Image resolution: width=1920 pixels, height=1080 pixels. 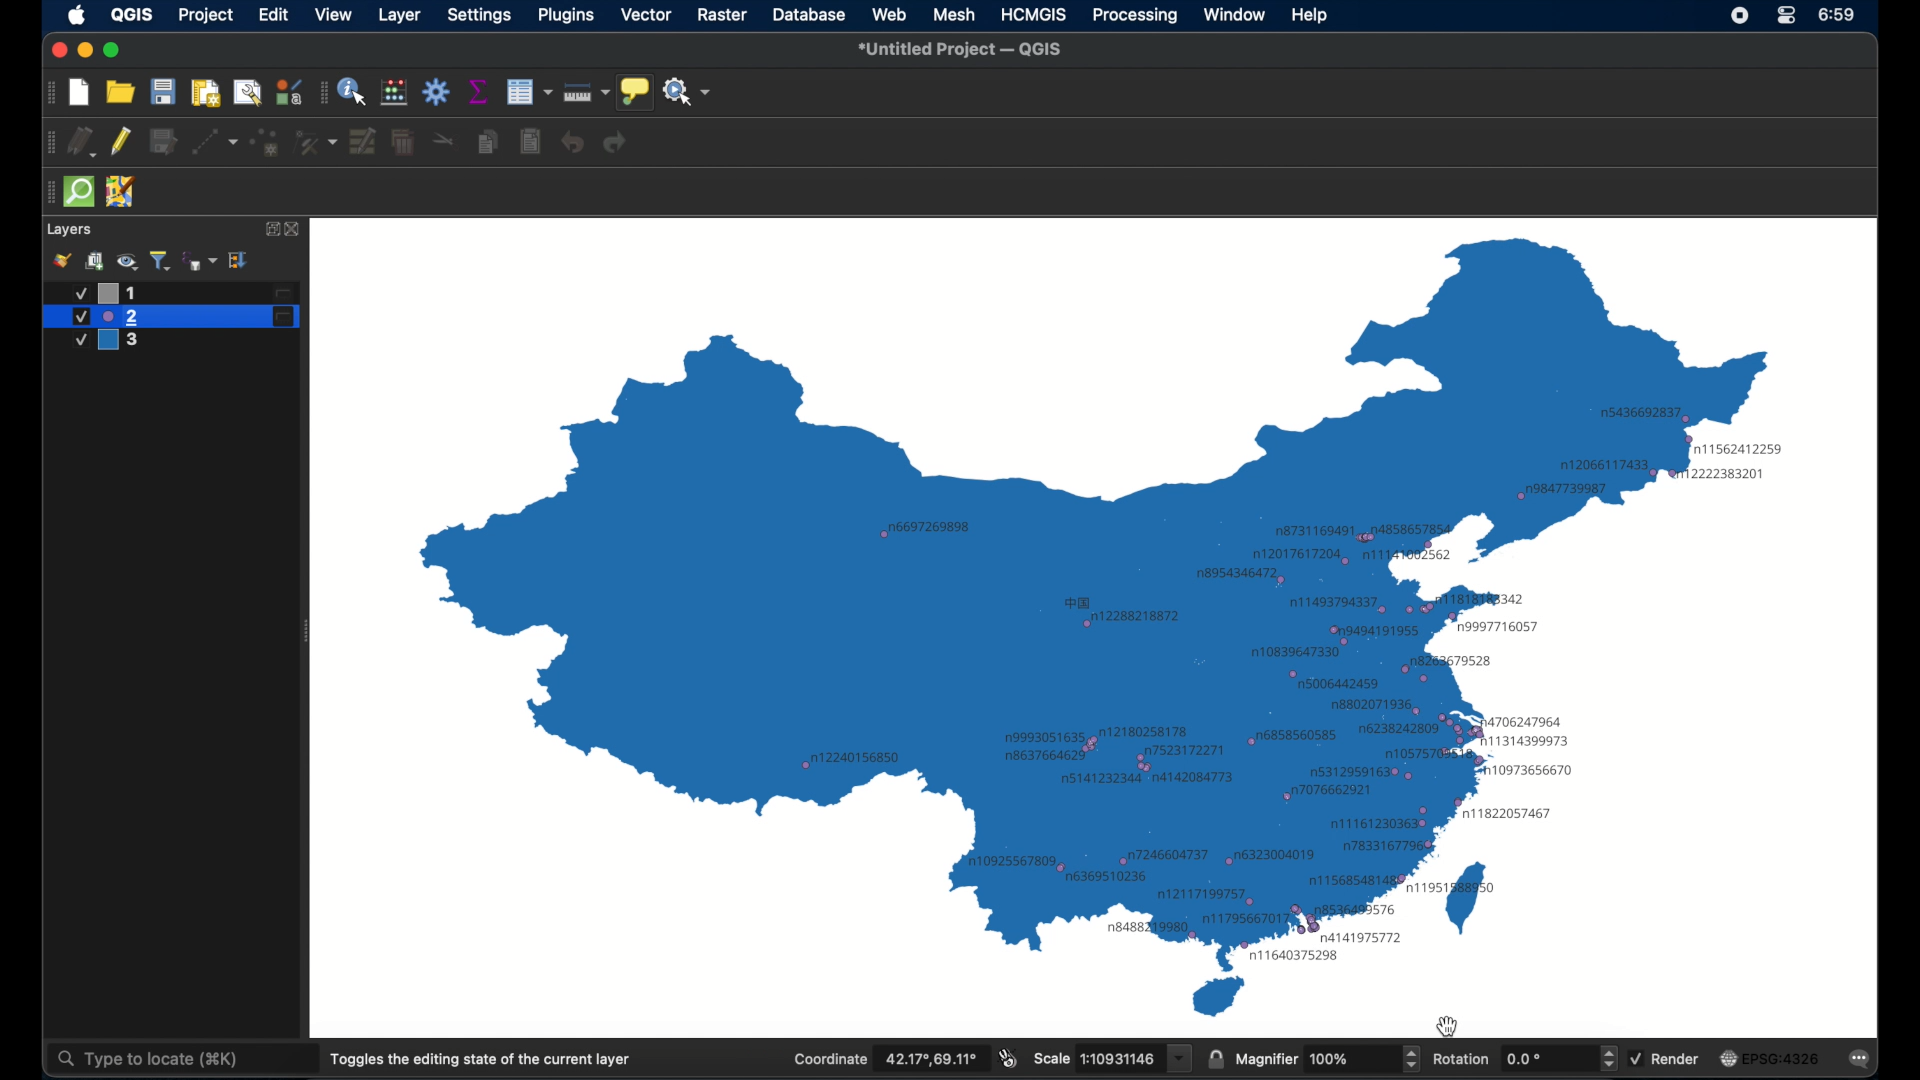 I want to click on processing, so click(x=1134, y=15).